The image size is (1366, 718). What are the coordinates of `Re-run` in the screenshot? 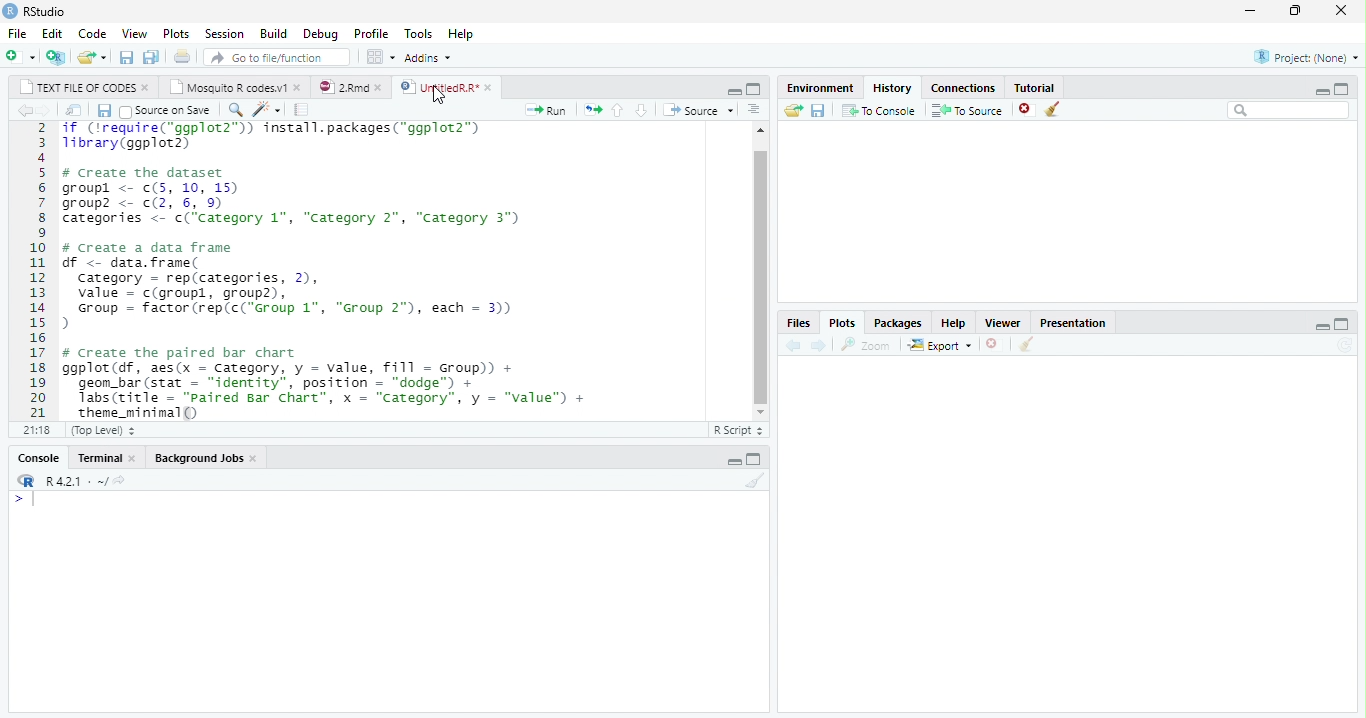 It's located at (592, 110).